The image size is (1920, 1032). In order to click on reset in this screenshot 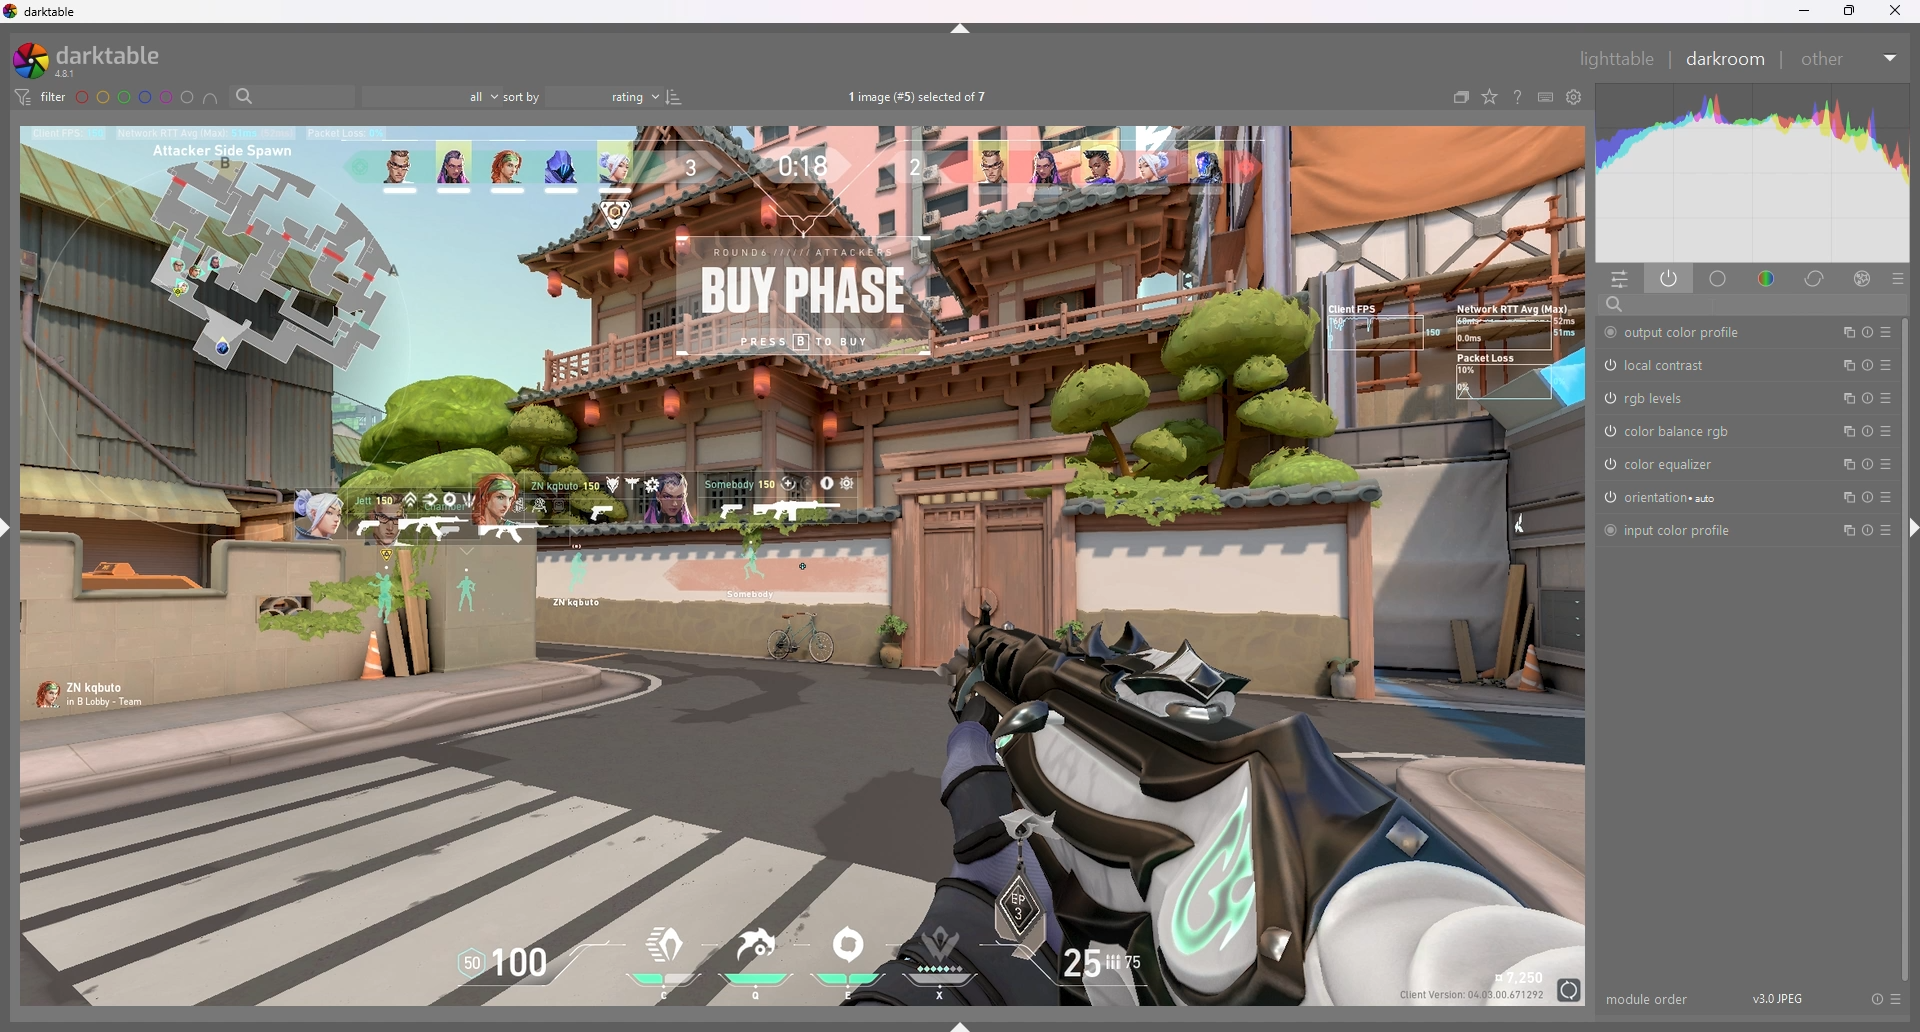, I will do `click(1870, 398)`.